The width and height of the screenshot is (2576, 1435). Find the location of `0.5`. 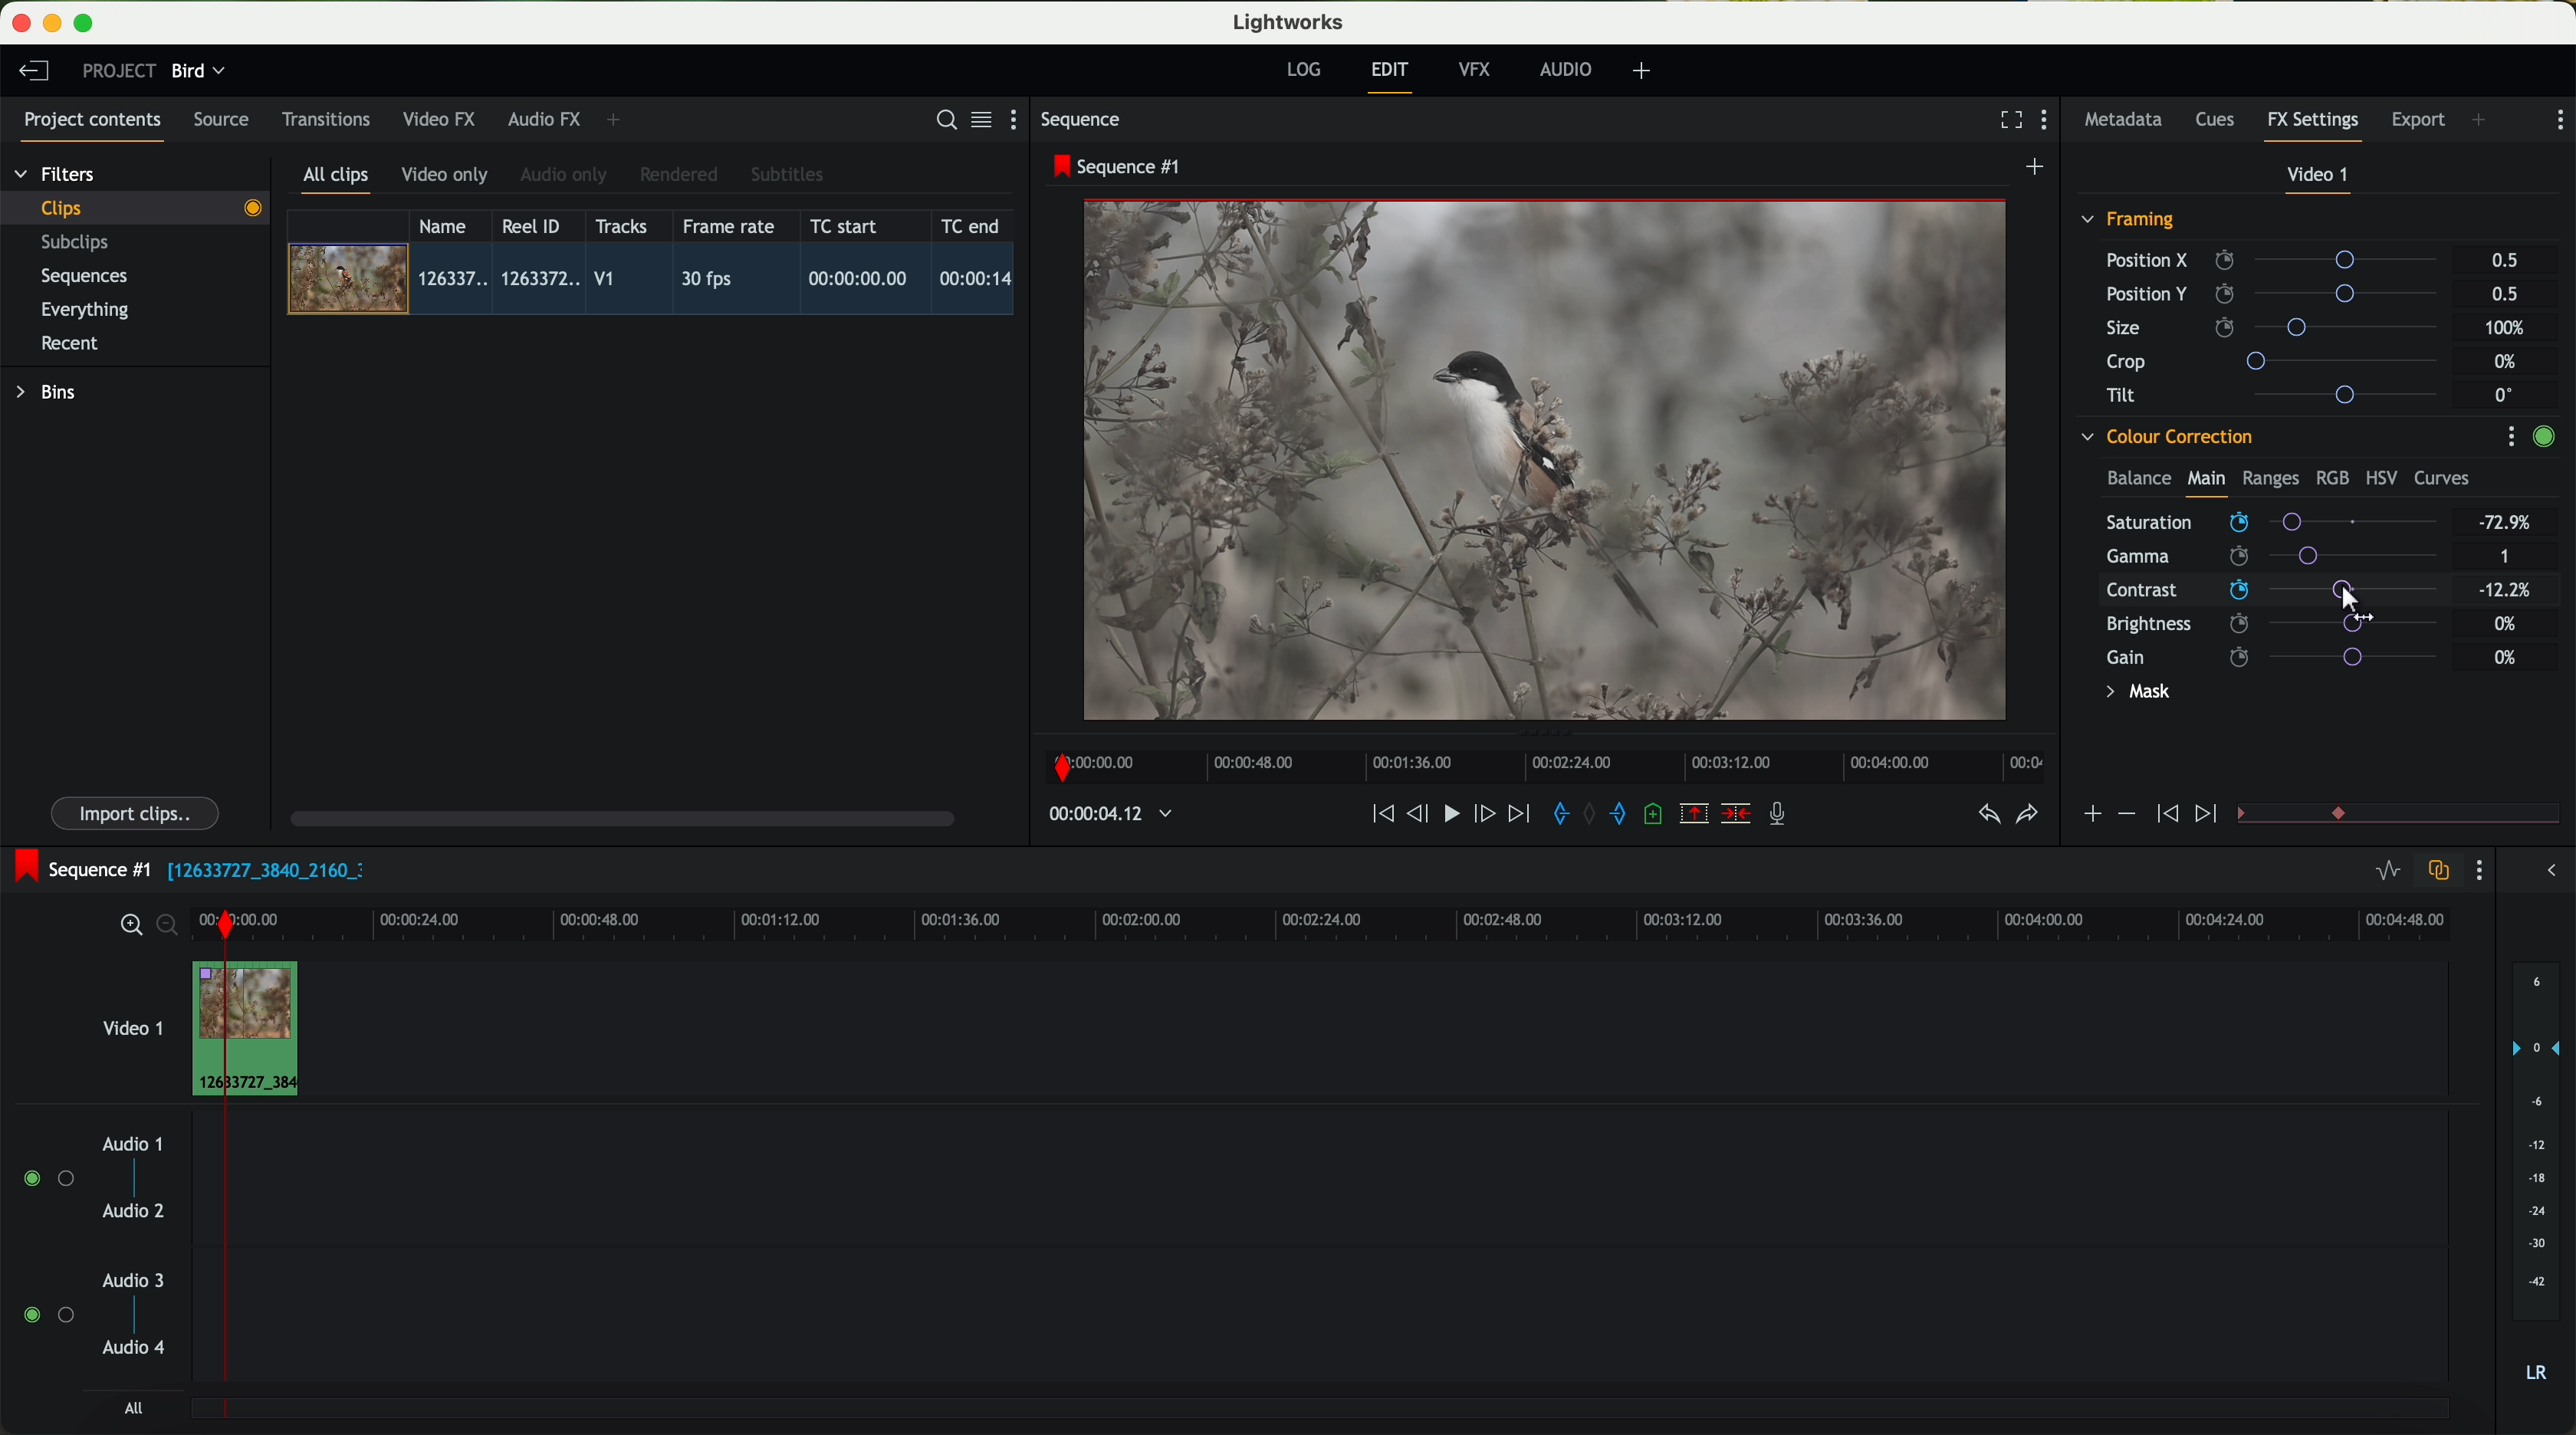

0.5 is located at coordinates (2503, 293).